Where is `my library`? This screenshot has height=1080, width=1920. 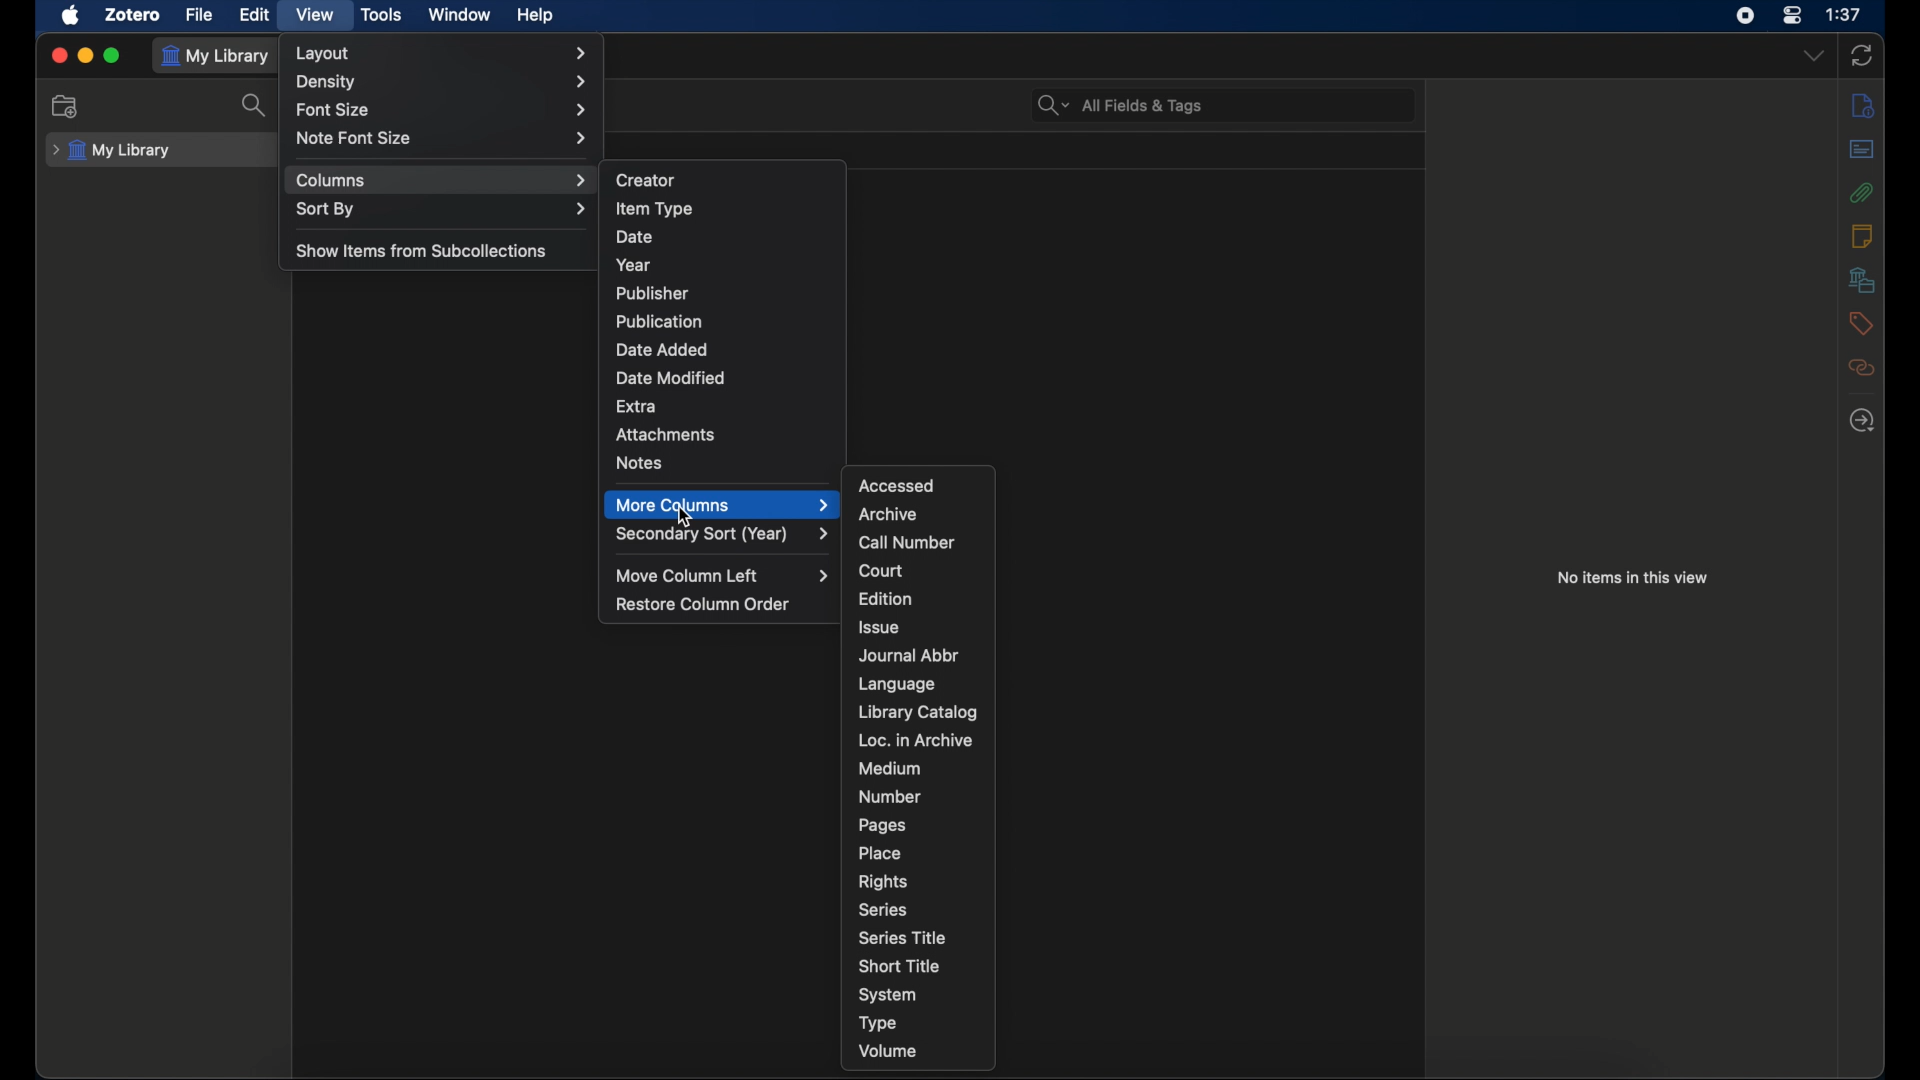 my library is located at coordinates (112, 151).